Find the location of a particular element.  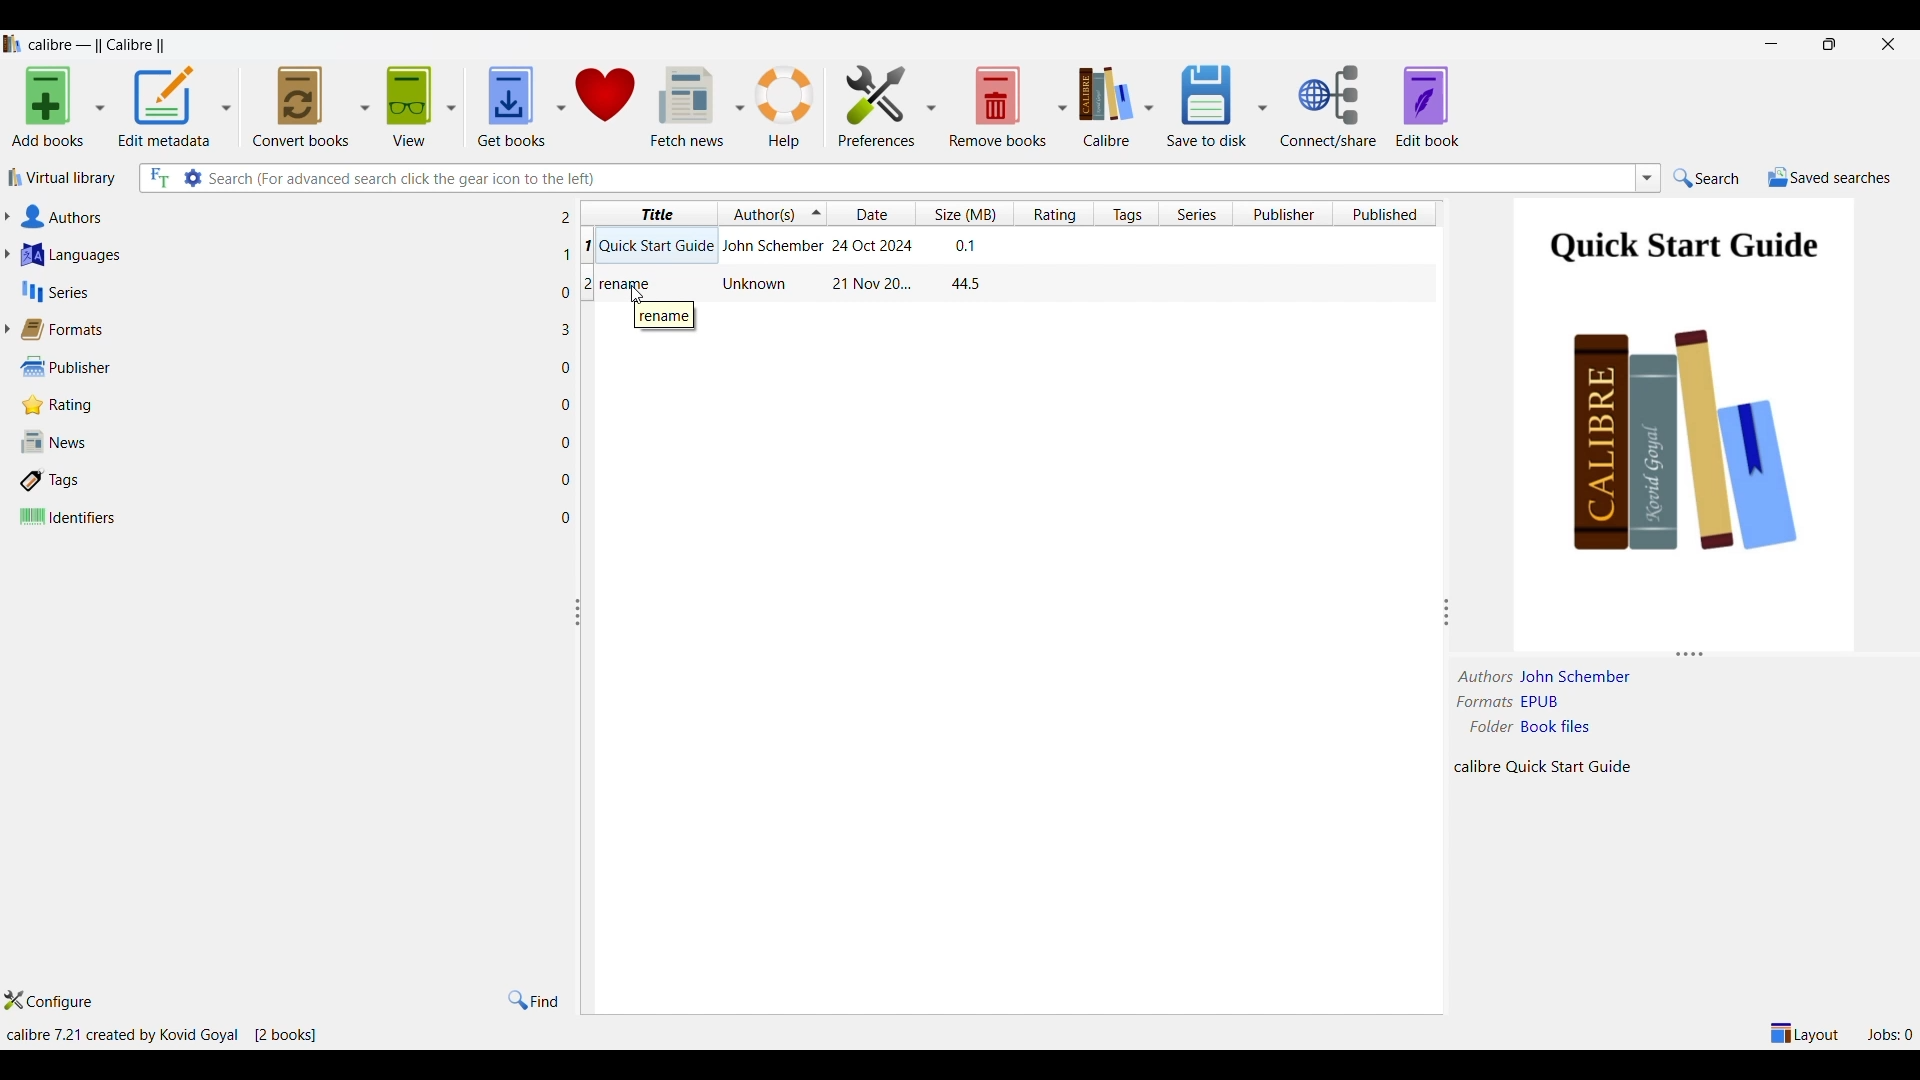

Remove books is located at coordinates (998, 107).